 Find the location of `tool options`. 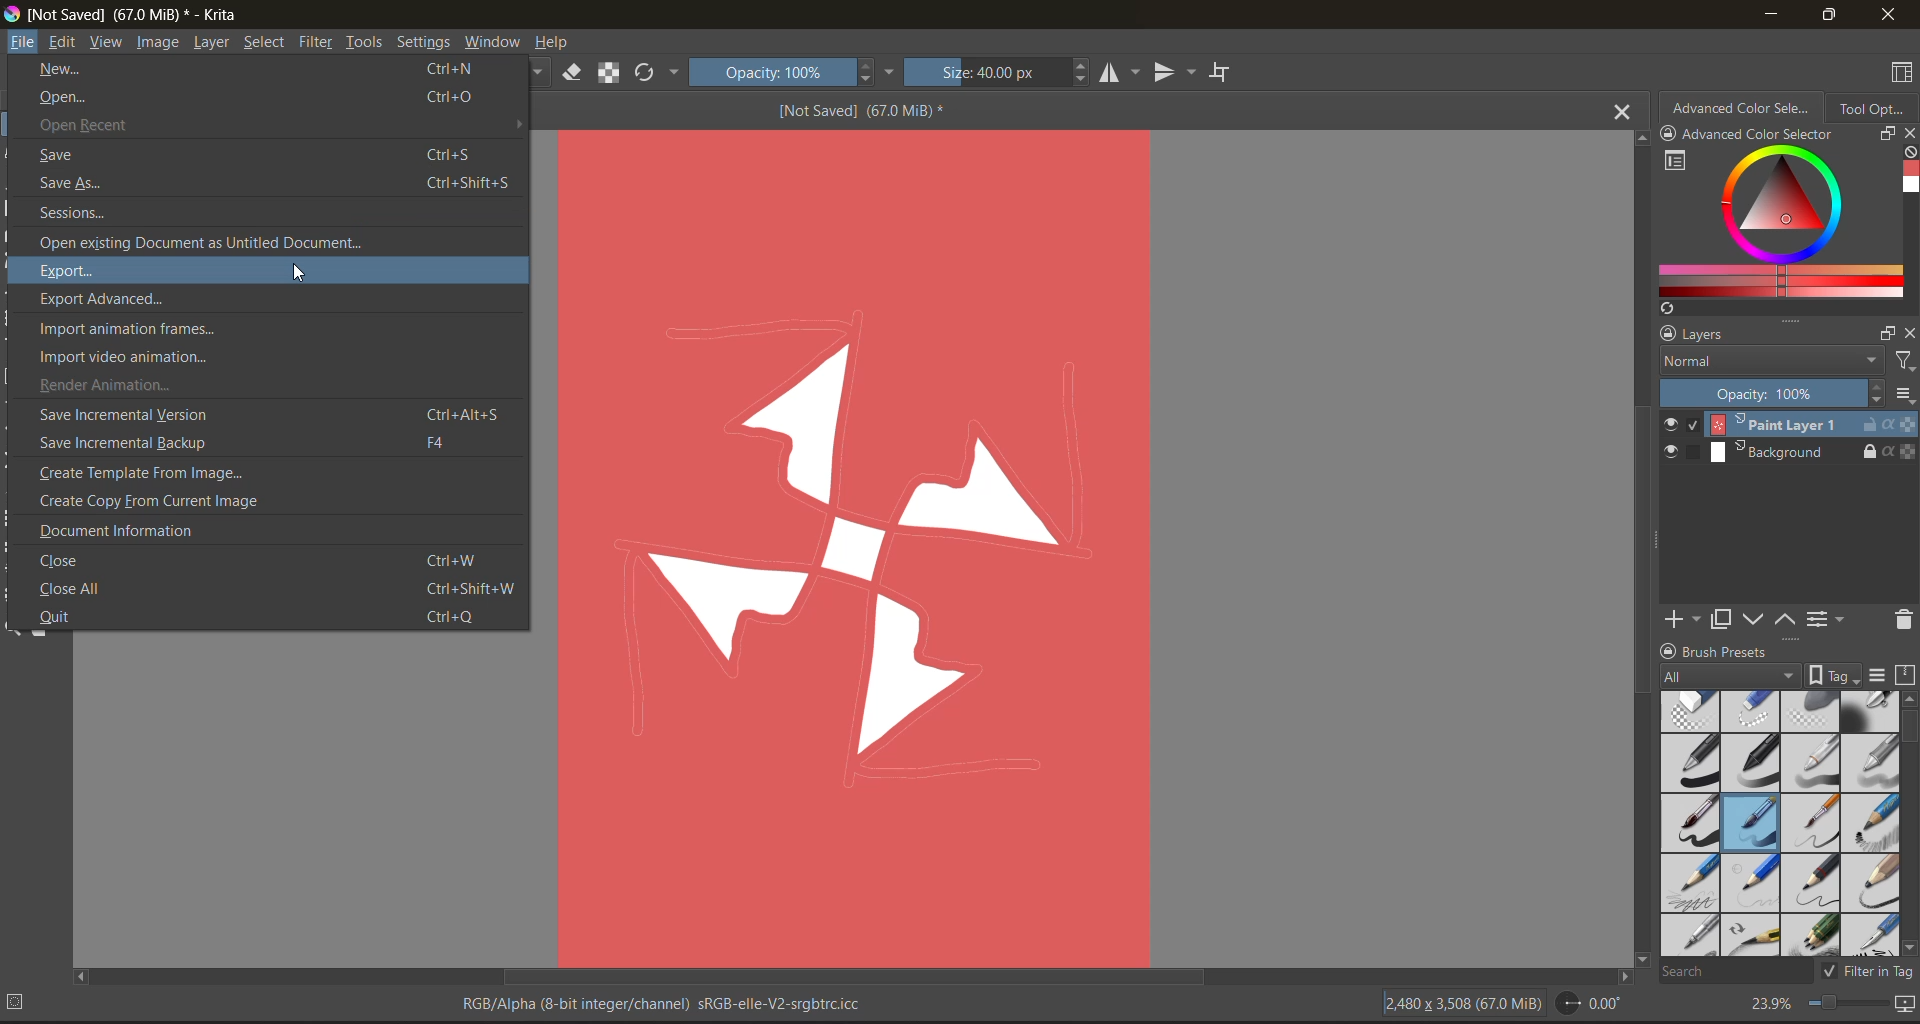

tool options is located at coordinates (1874, 112).